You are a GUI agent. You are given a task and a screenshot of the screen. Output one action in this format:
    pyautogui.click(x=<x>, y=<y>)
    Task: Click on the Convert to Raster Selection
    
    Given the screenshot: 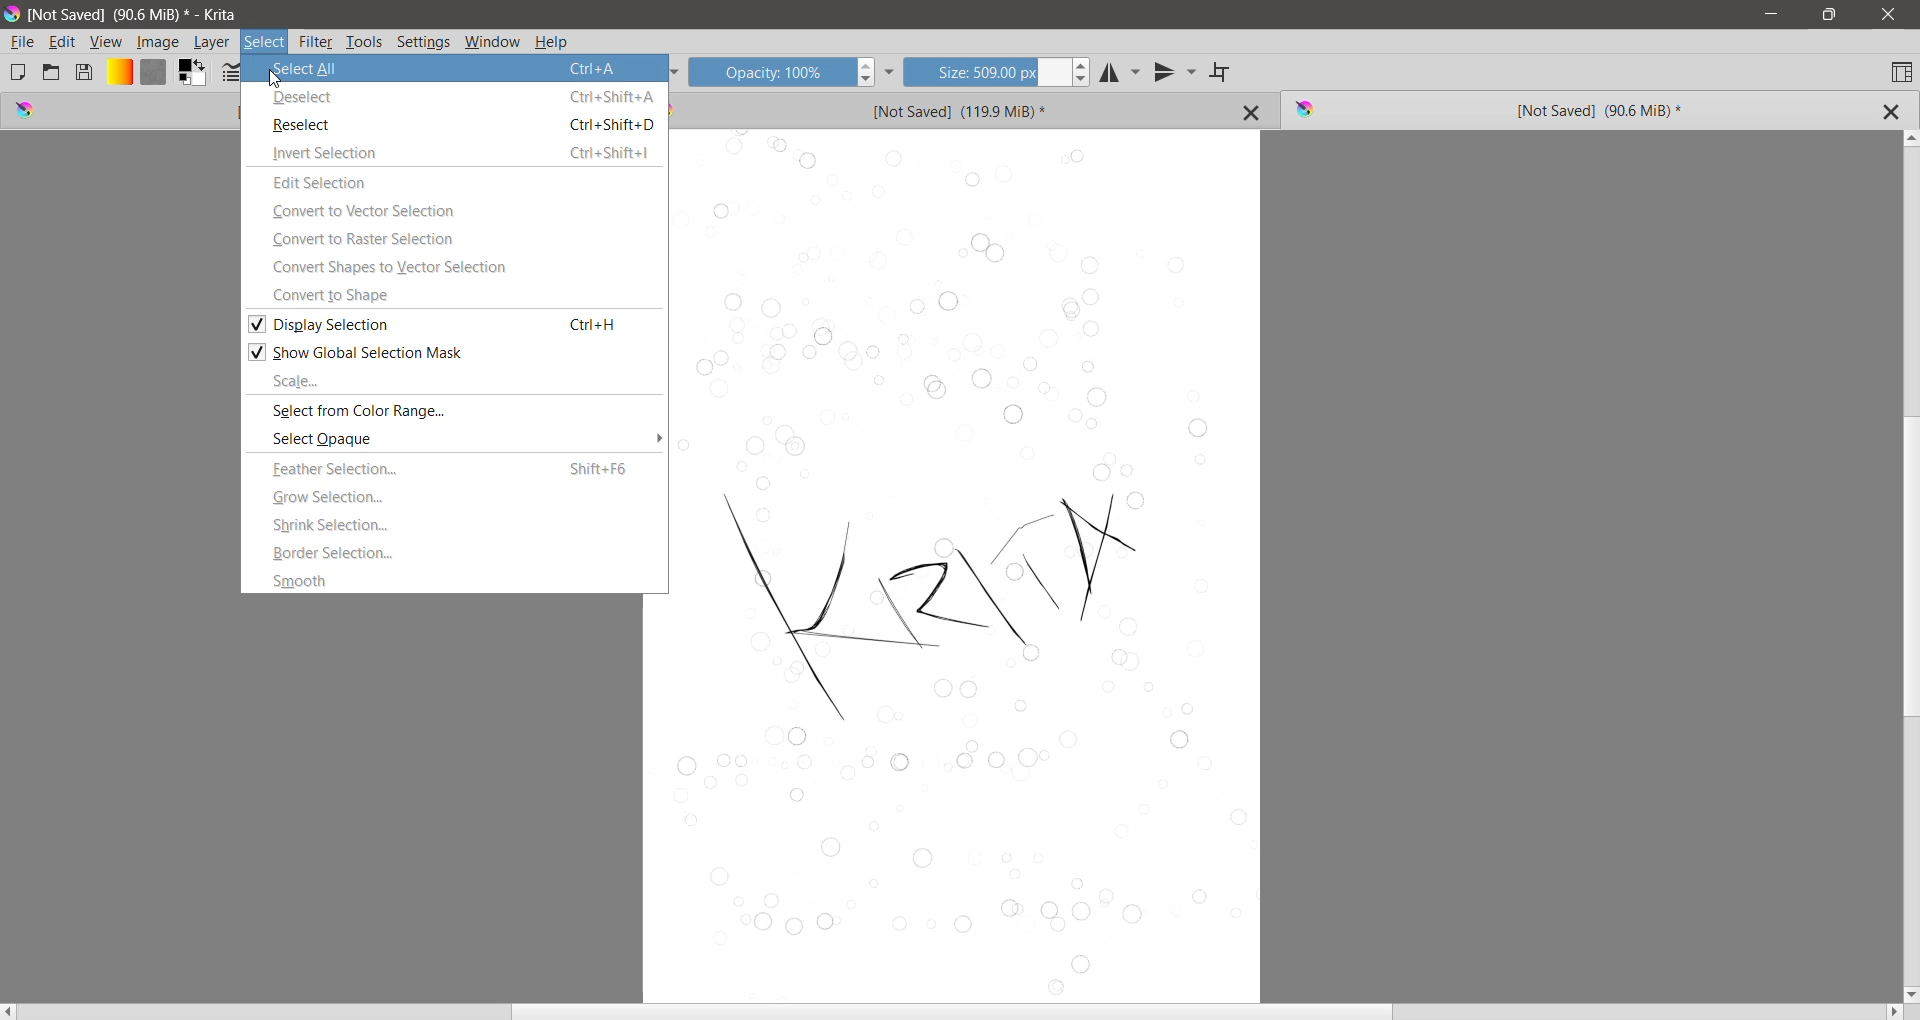 What is the action you would take?
    pyautogui.click(x=453, y=238)
    